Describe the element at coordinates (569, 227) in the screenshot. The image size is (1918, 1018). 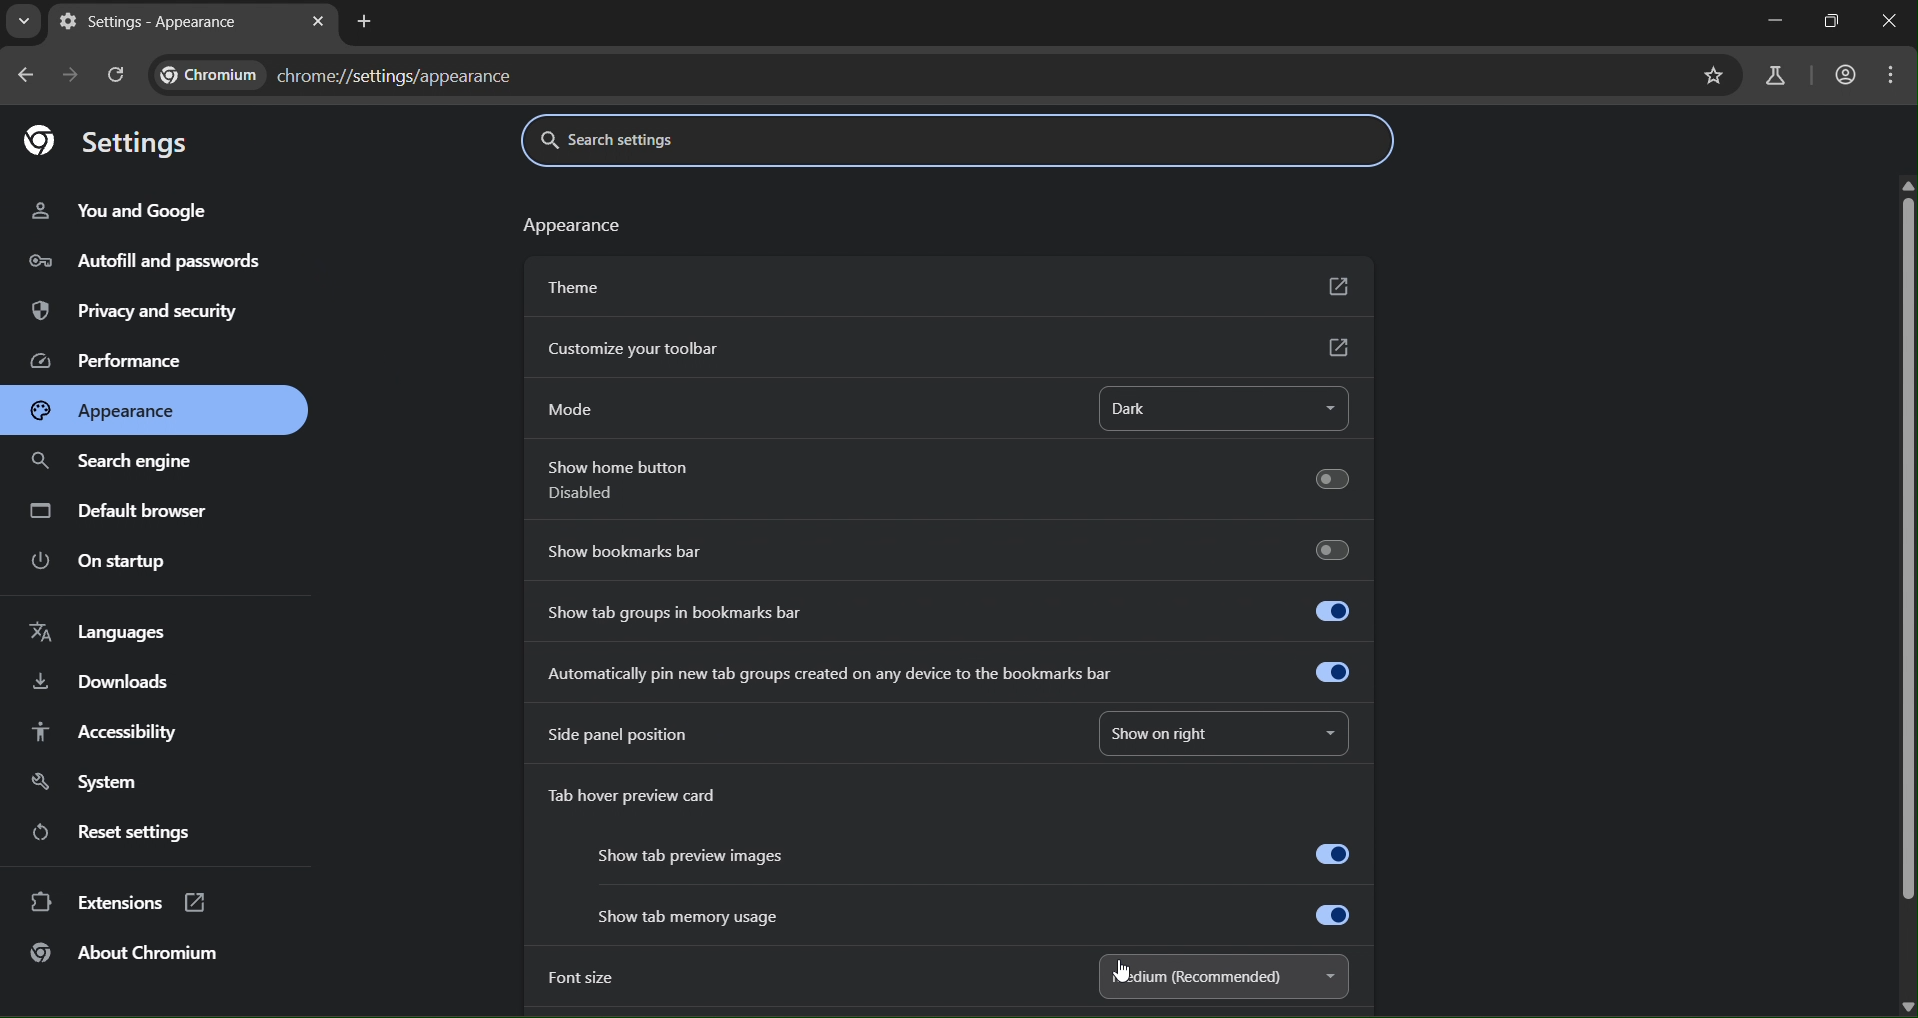
I see `text` at that location.